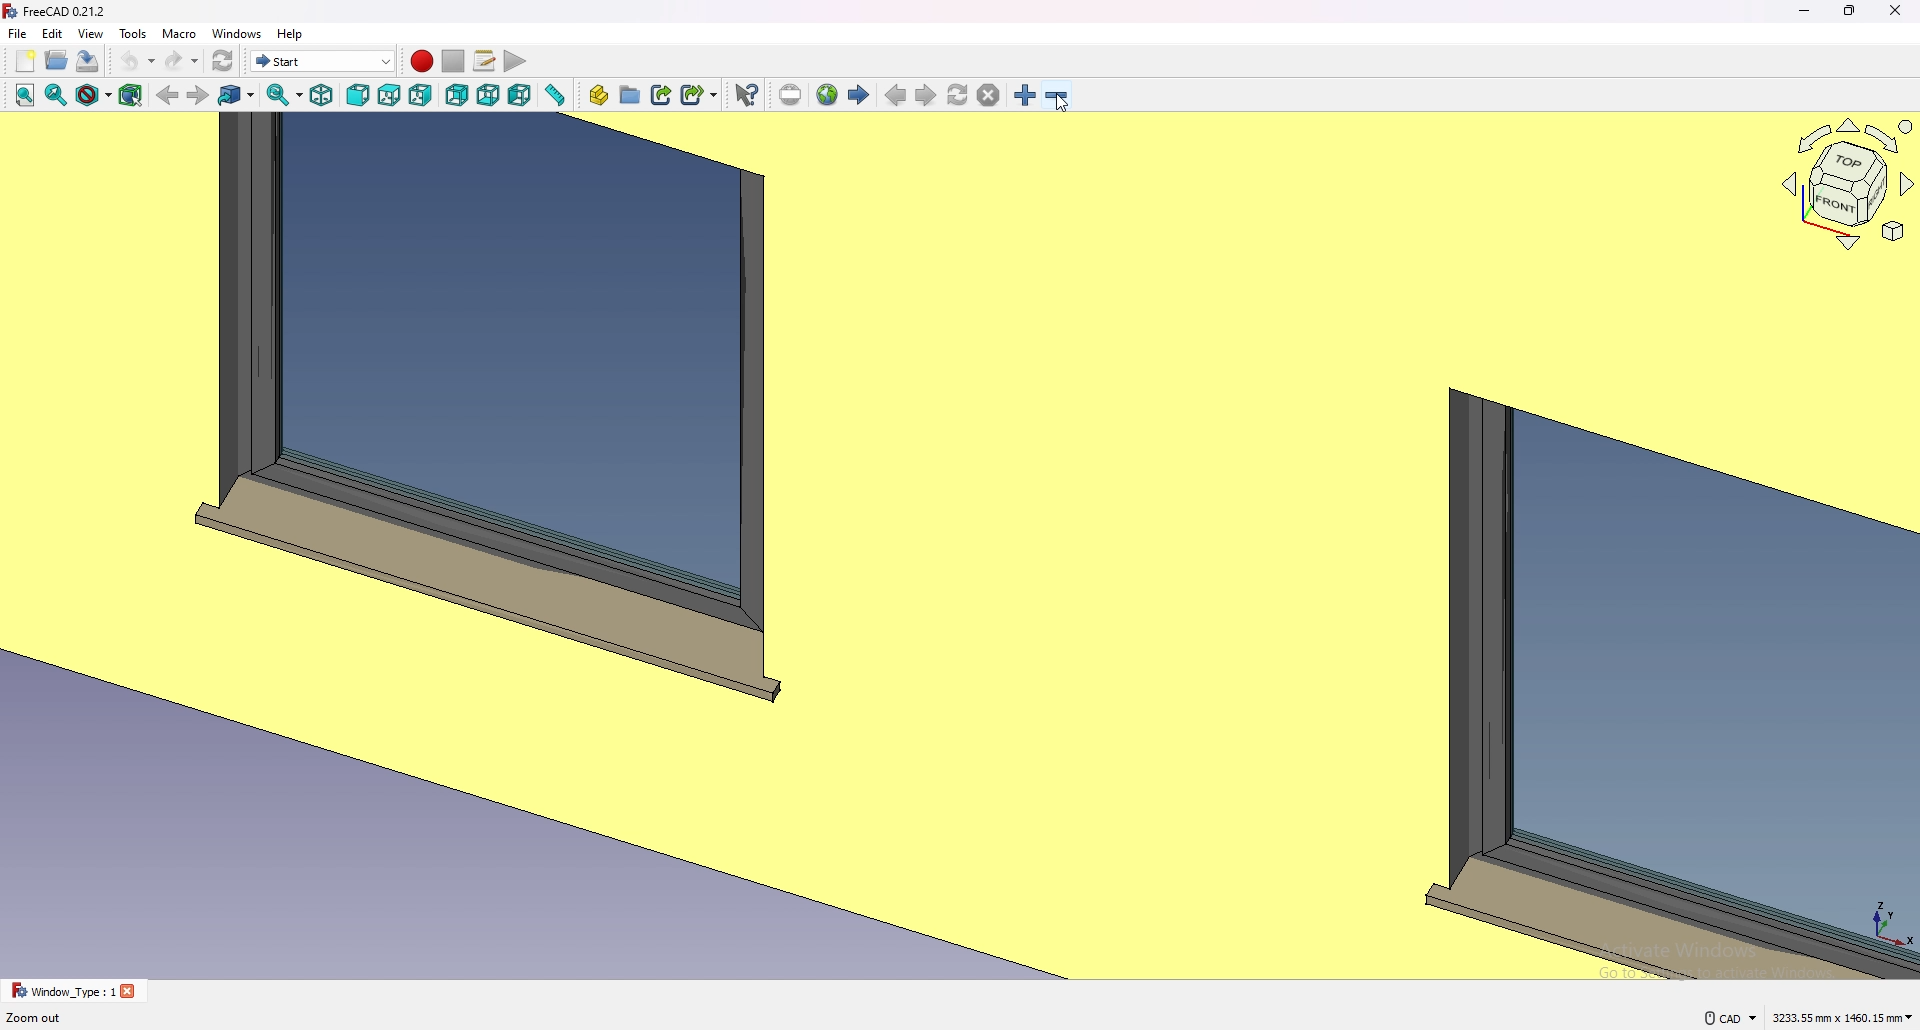 This screenshot has width=1920, height=1030. I want to click on freeCAD, so click(53, 11).